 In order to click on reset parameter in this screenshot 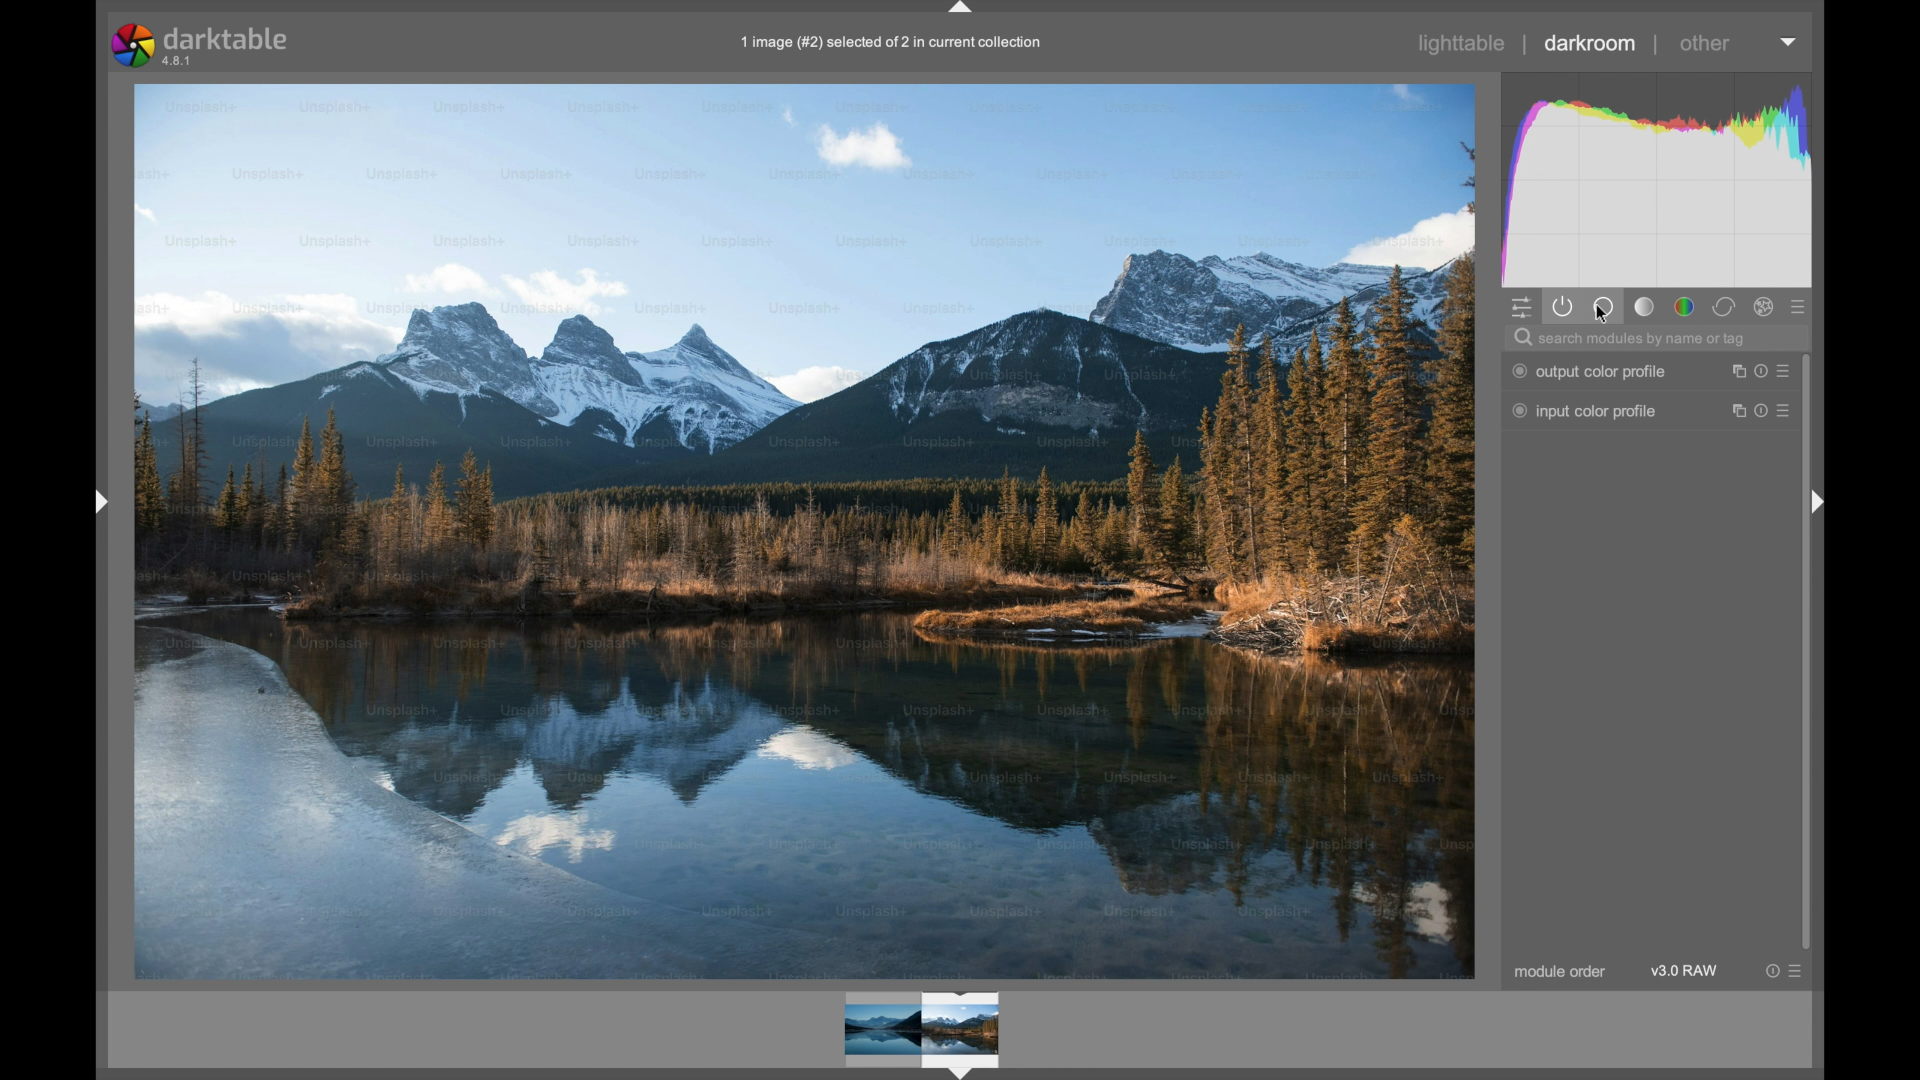, I will do `click(1762, 411)`.